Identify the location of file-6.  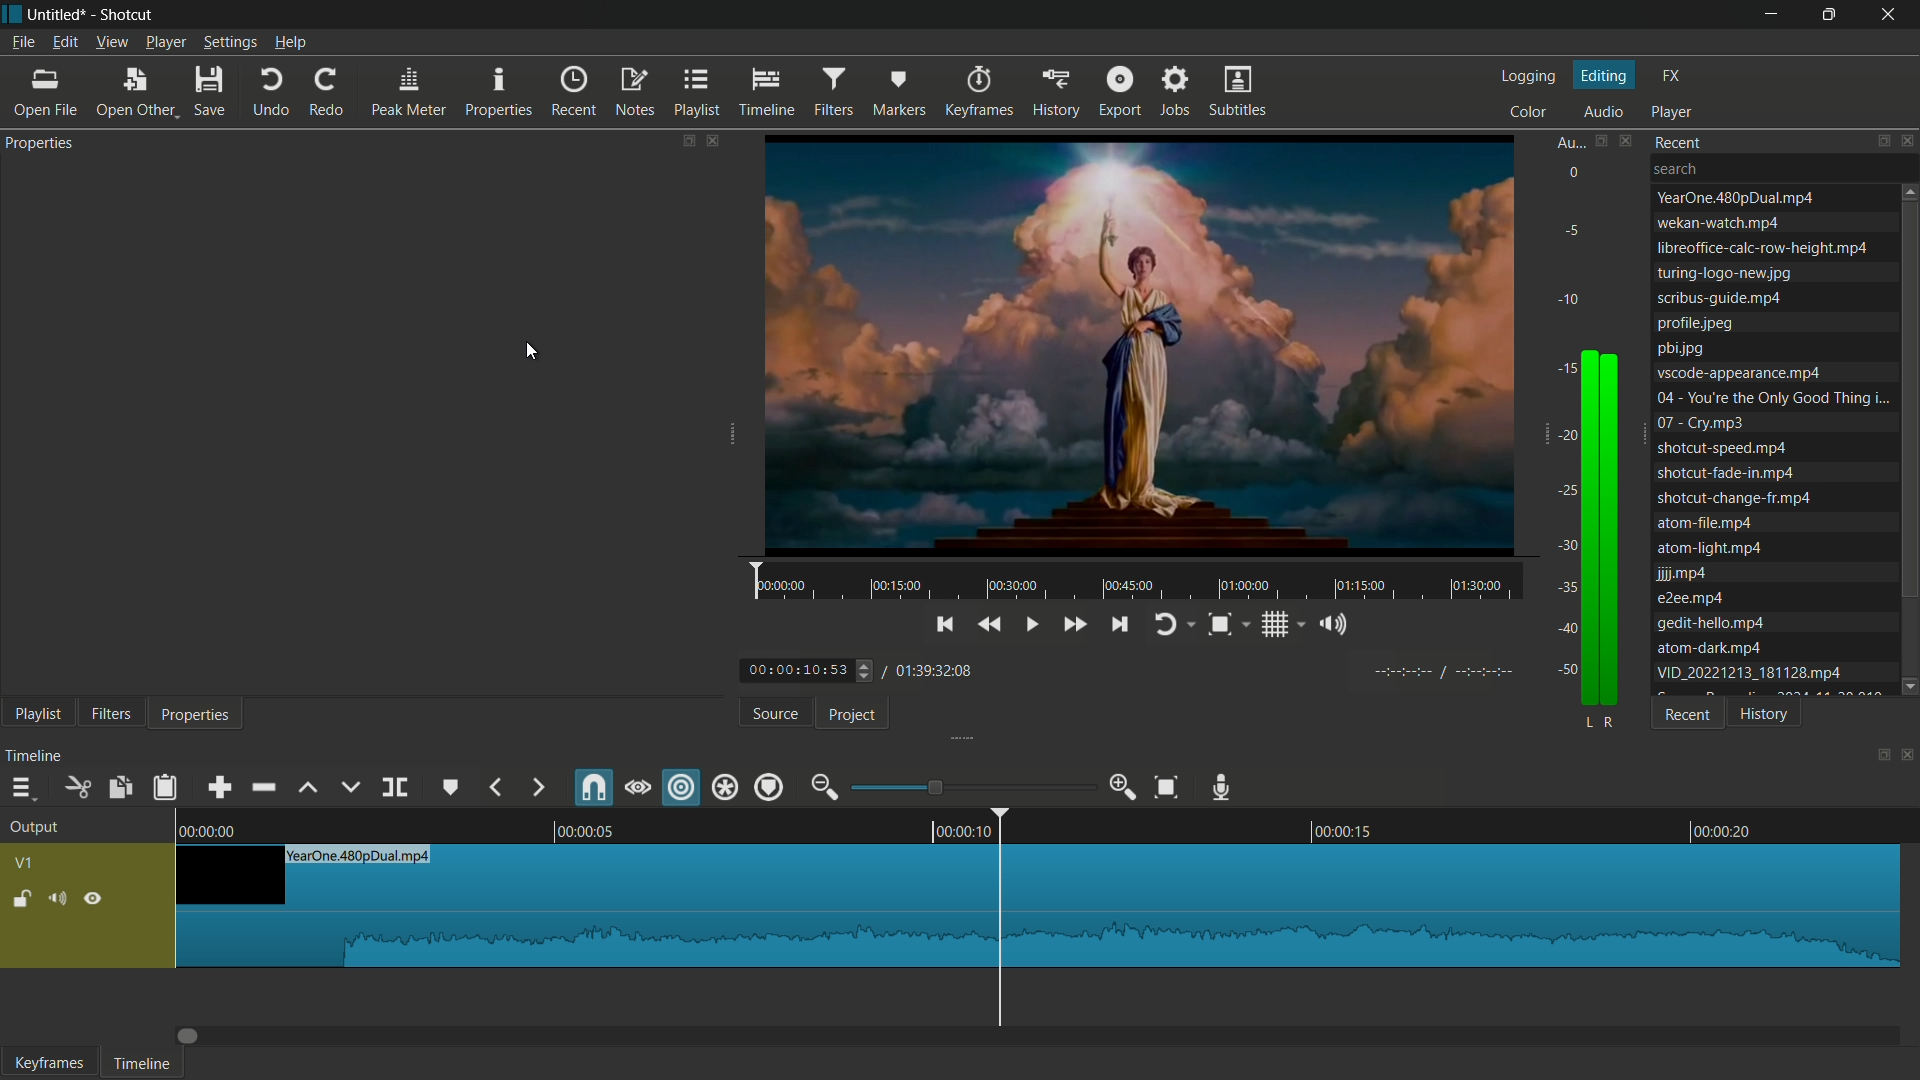
(1695, 323).